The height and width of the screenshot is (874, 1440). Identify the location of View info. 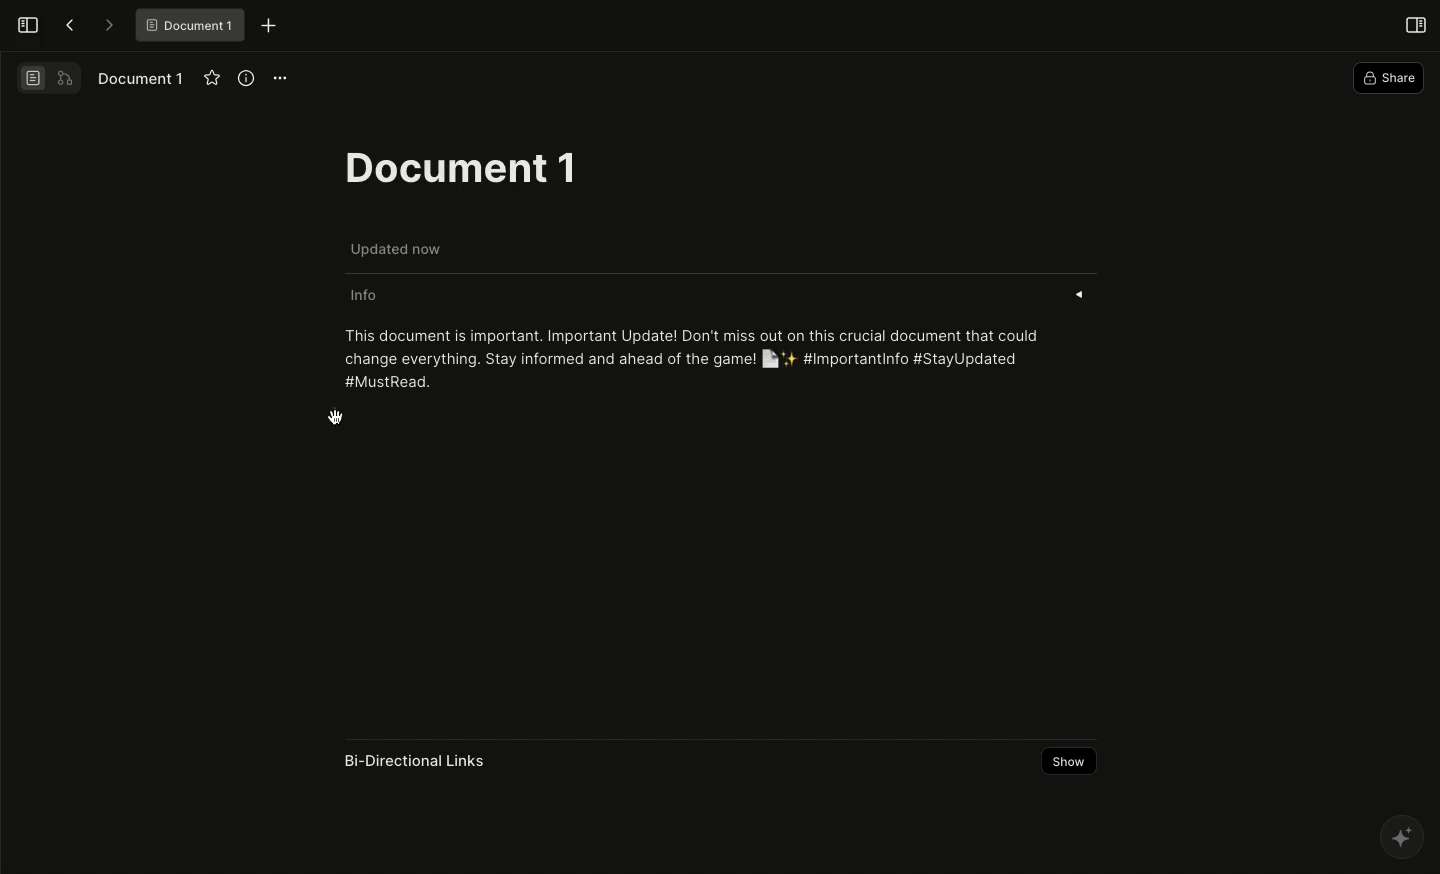
(243, 79).